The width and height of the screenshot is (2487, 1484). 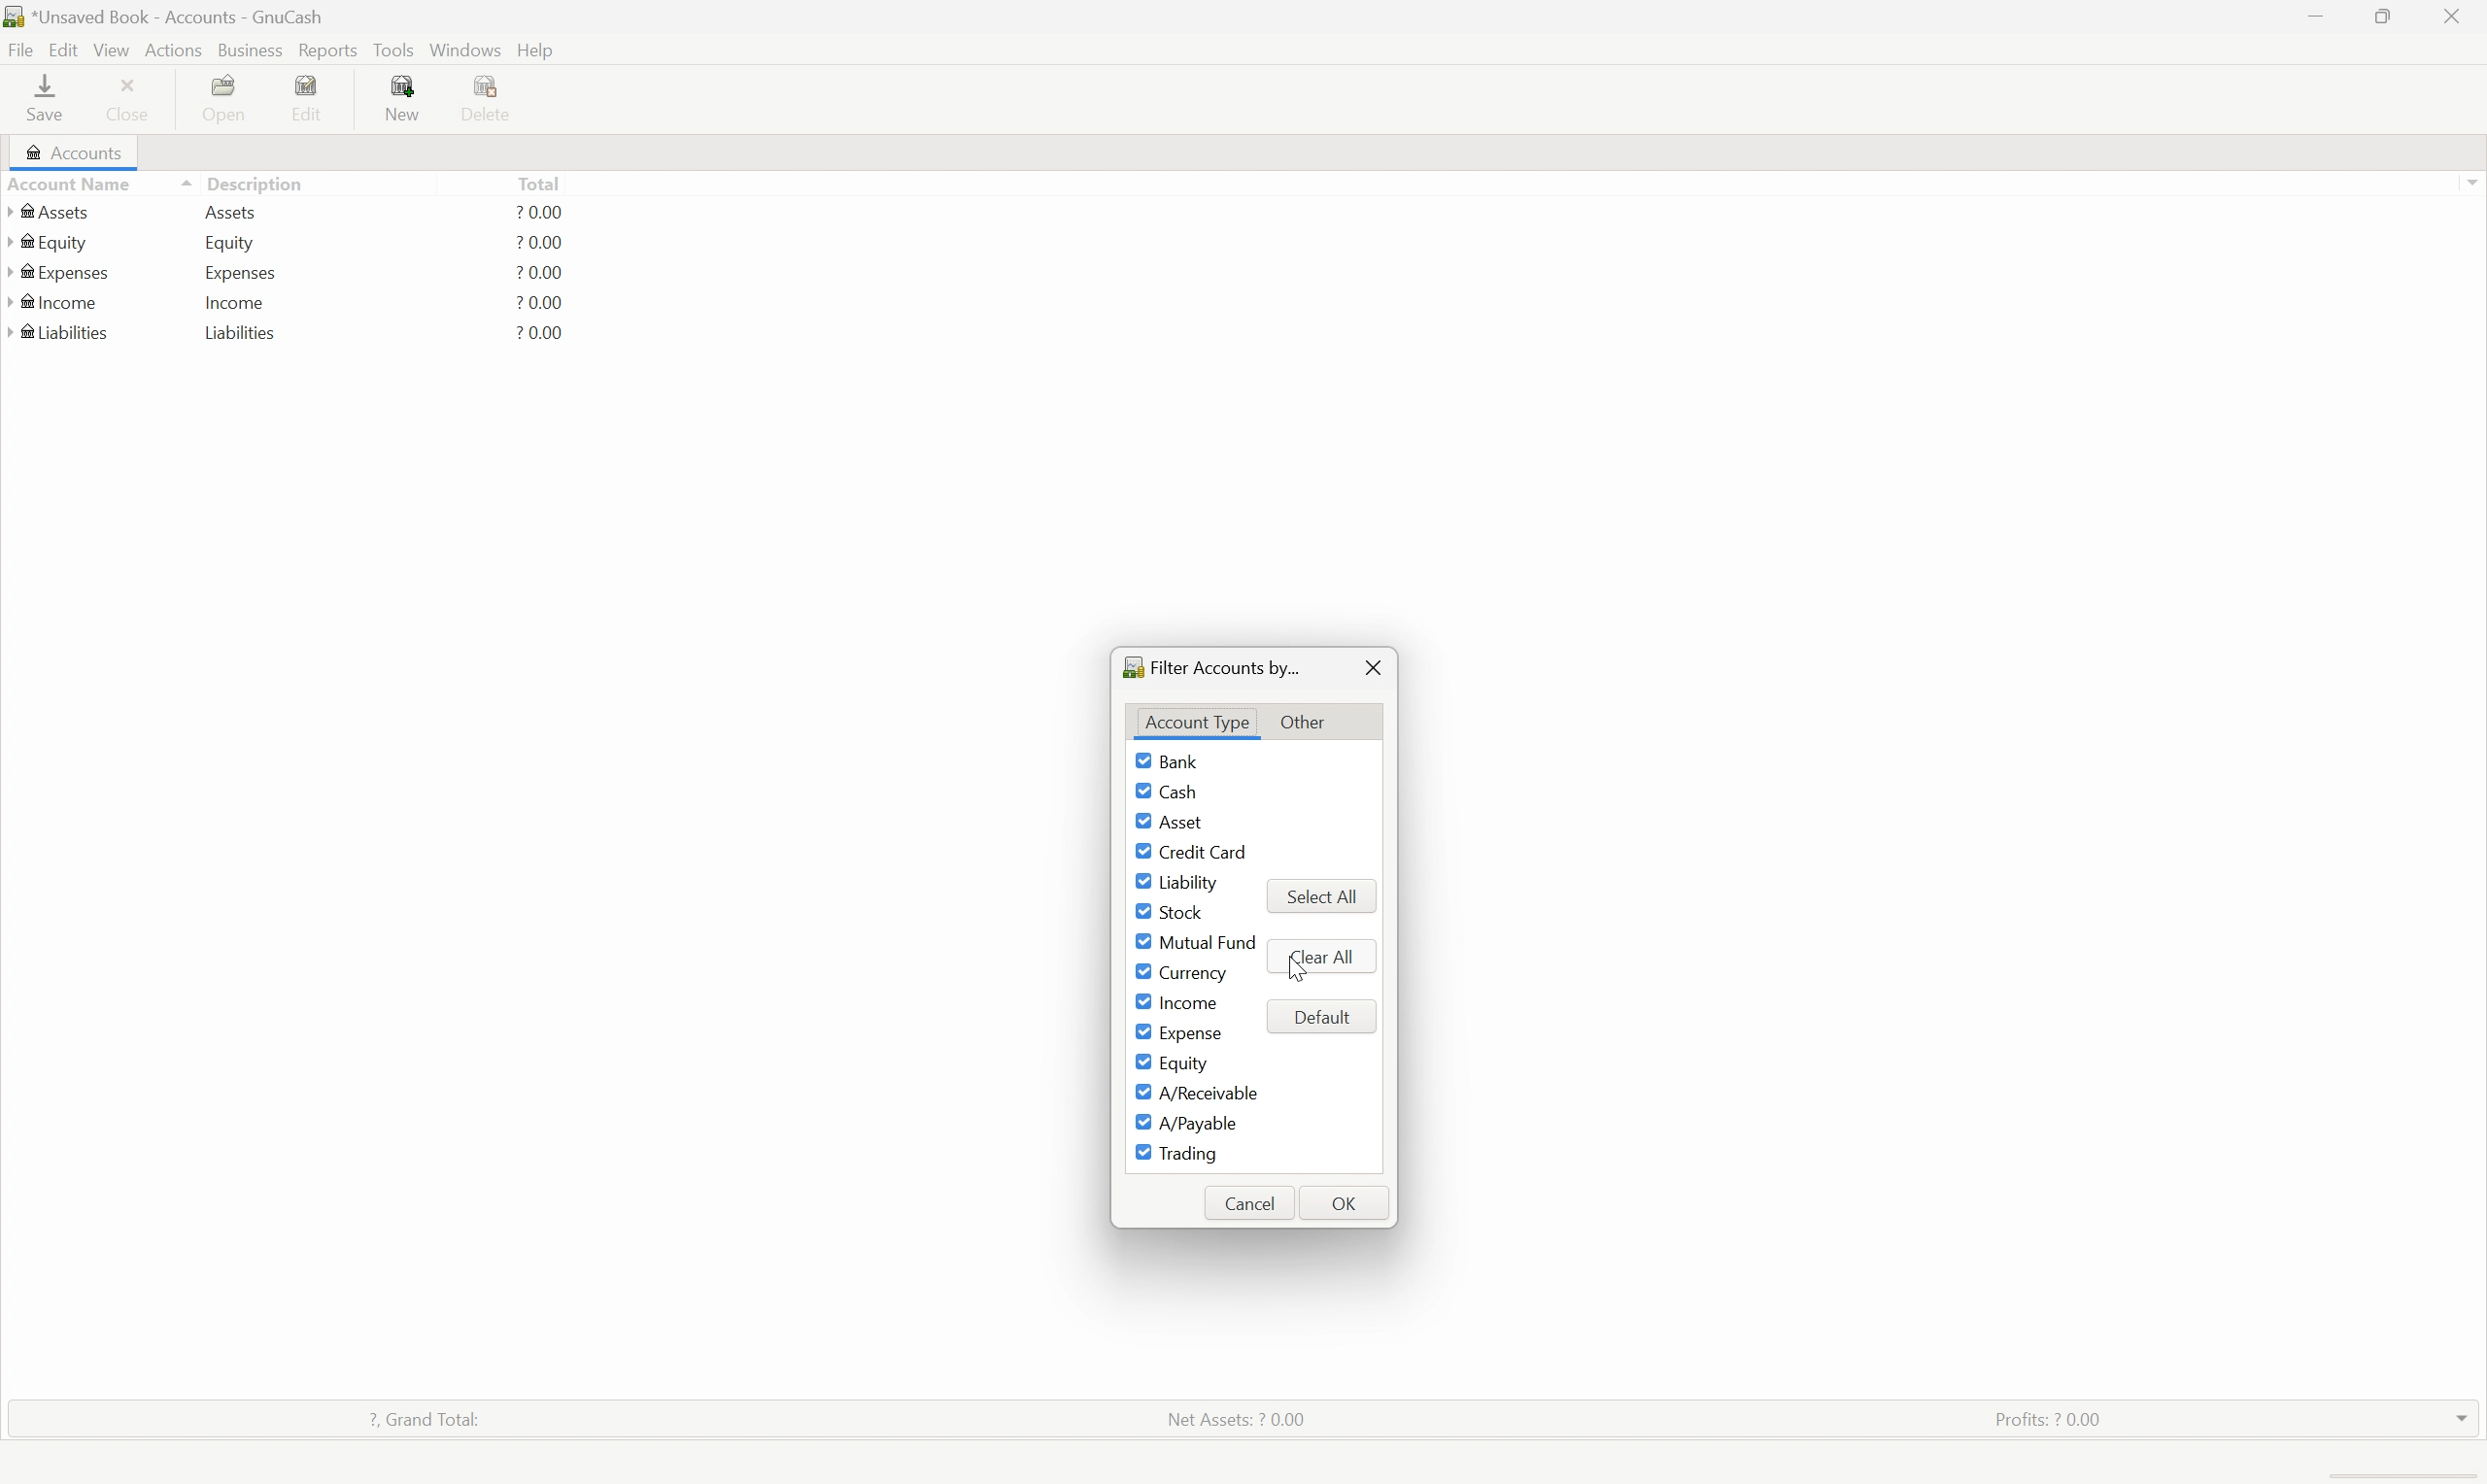 What do you see at coordinates (1141, 824) in the screenshot?
I see `Checkbox` at bounding box center [1141, 824].